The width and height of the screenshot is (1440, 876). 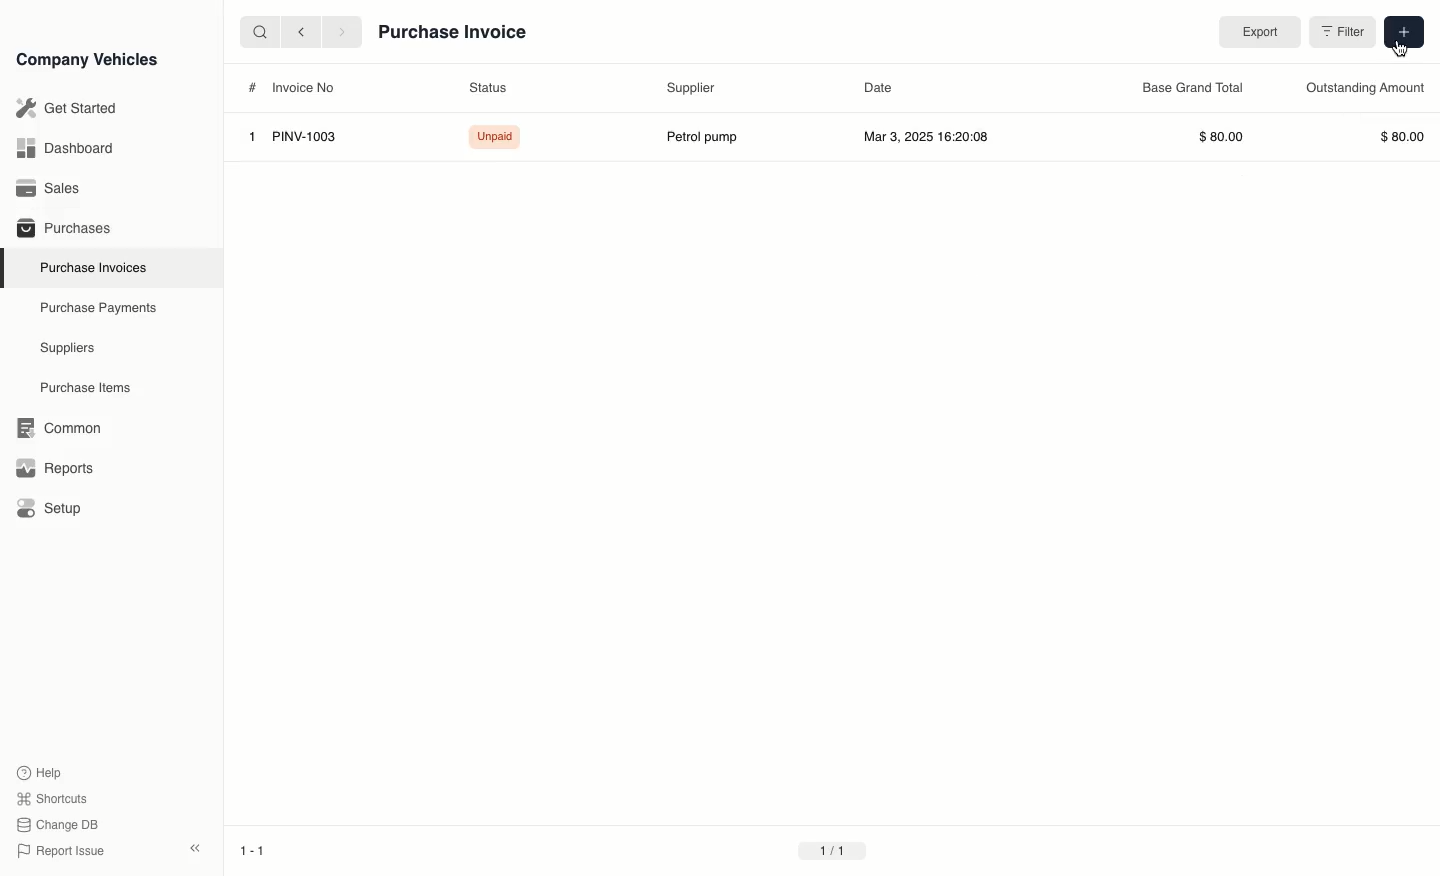 I want to click on Report issue, so click(x=64, y=852).